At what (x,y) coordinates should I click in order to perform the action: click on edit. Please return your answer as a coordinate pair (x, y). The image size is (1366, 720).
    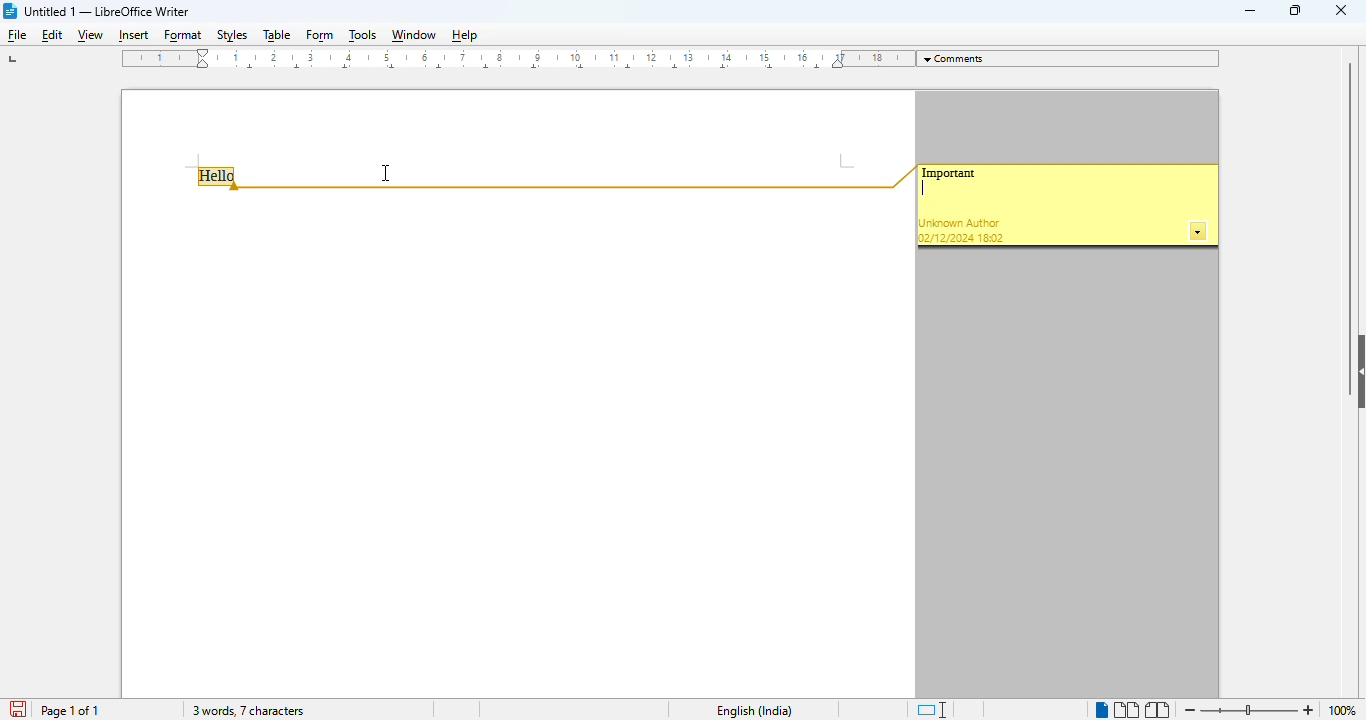
    Looking at the image, I should click on (53, 35).